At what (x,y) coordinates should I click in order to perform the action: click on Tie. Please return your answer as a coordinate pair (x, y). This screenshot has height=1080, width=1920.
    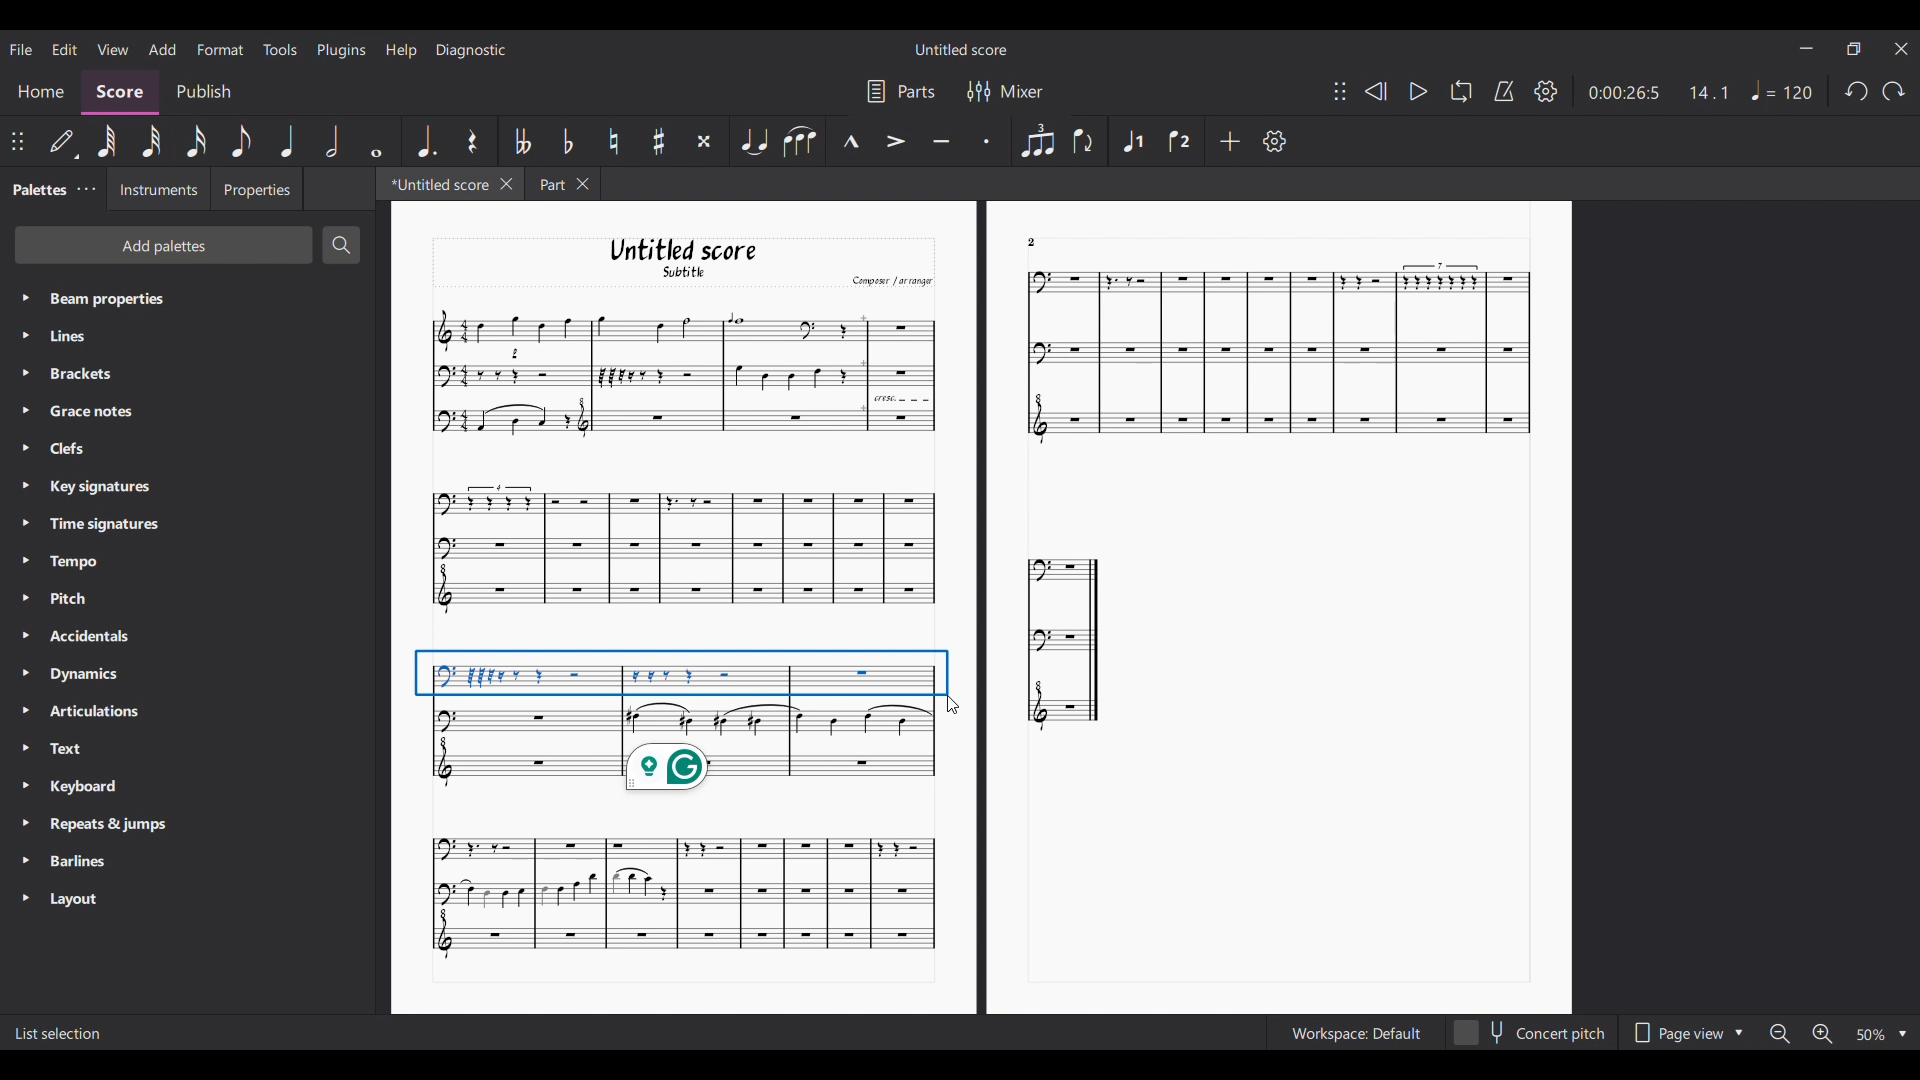
    Looking at the image, I should click on (754, 140).